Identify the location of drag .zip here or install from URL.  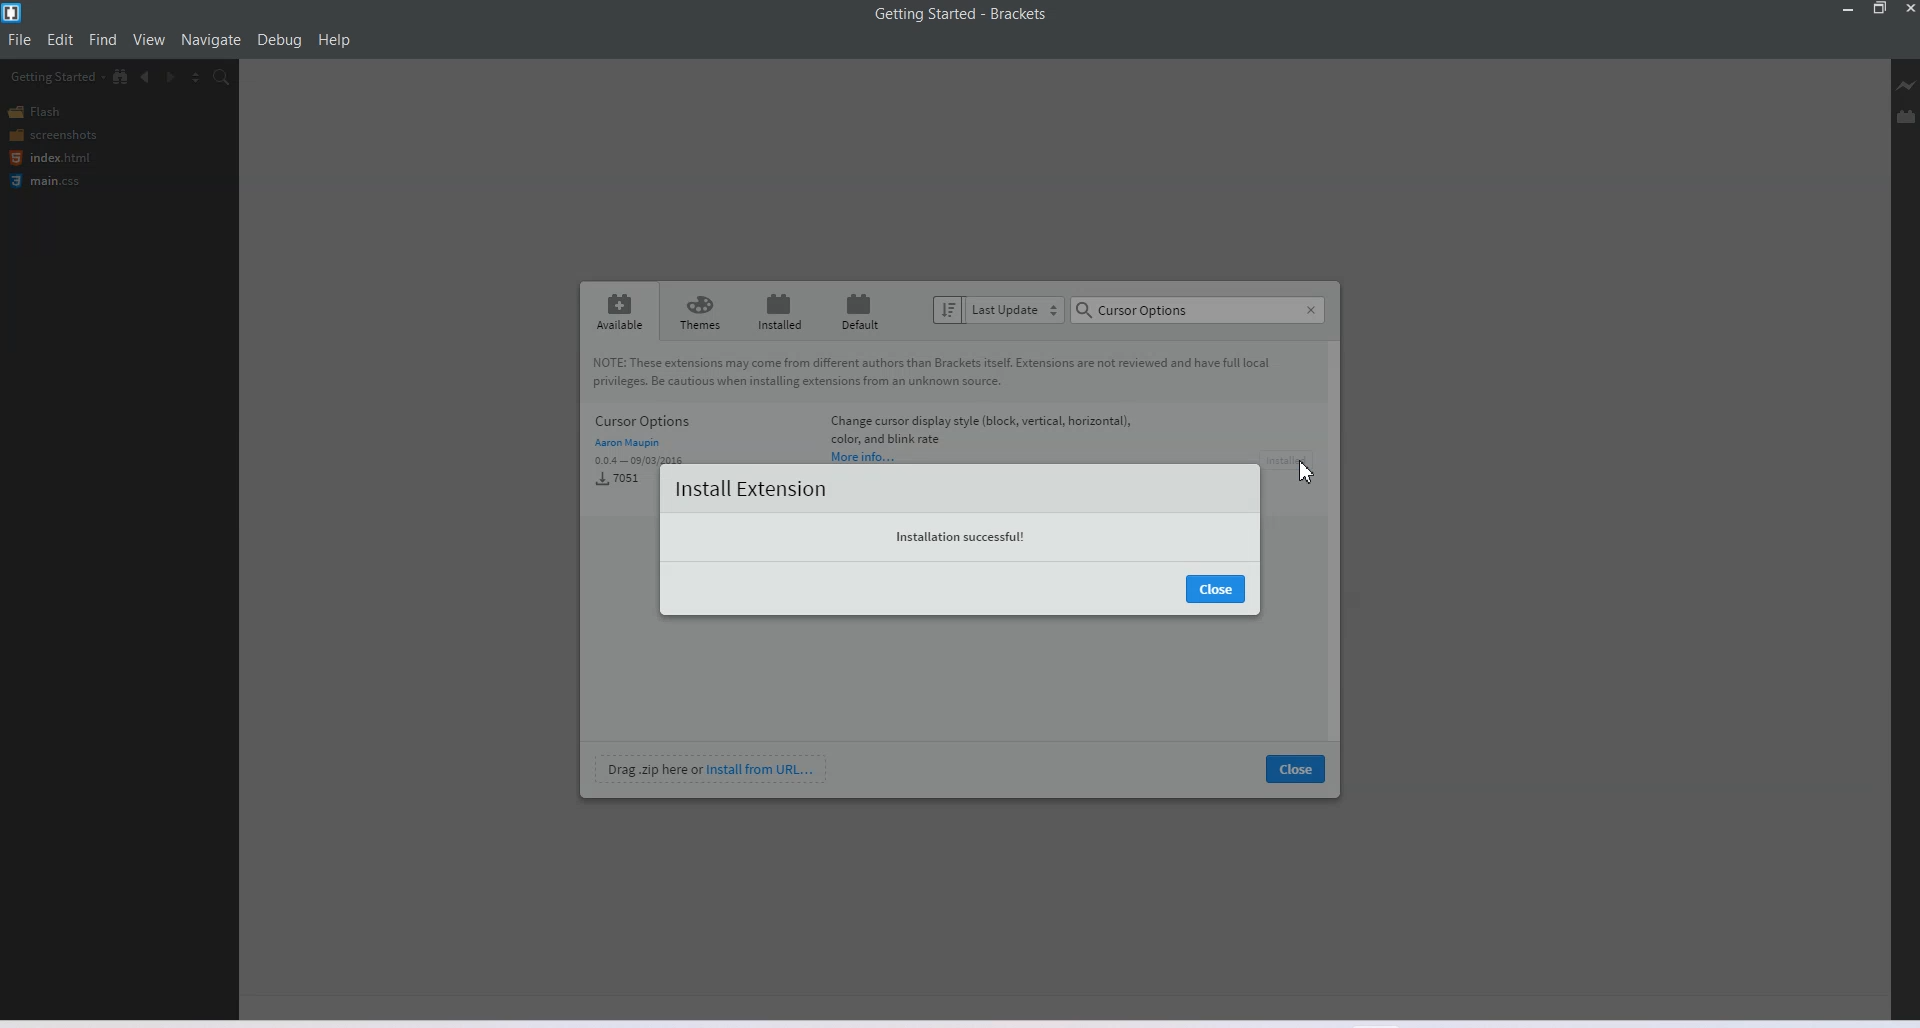
(711, 770).